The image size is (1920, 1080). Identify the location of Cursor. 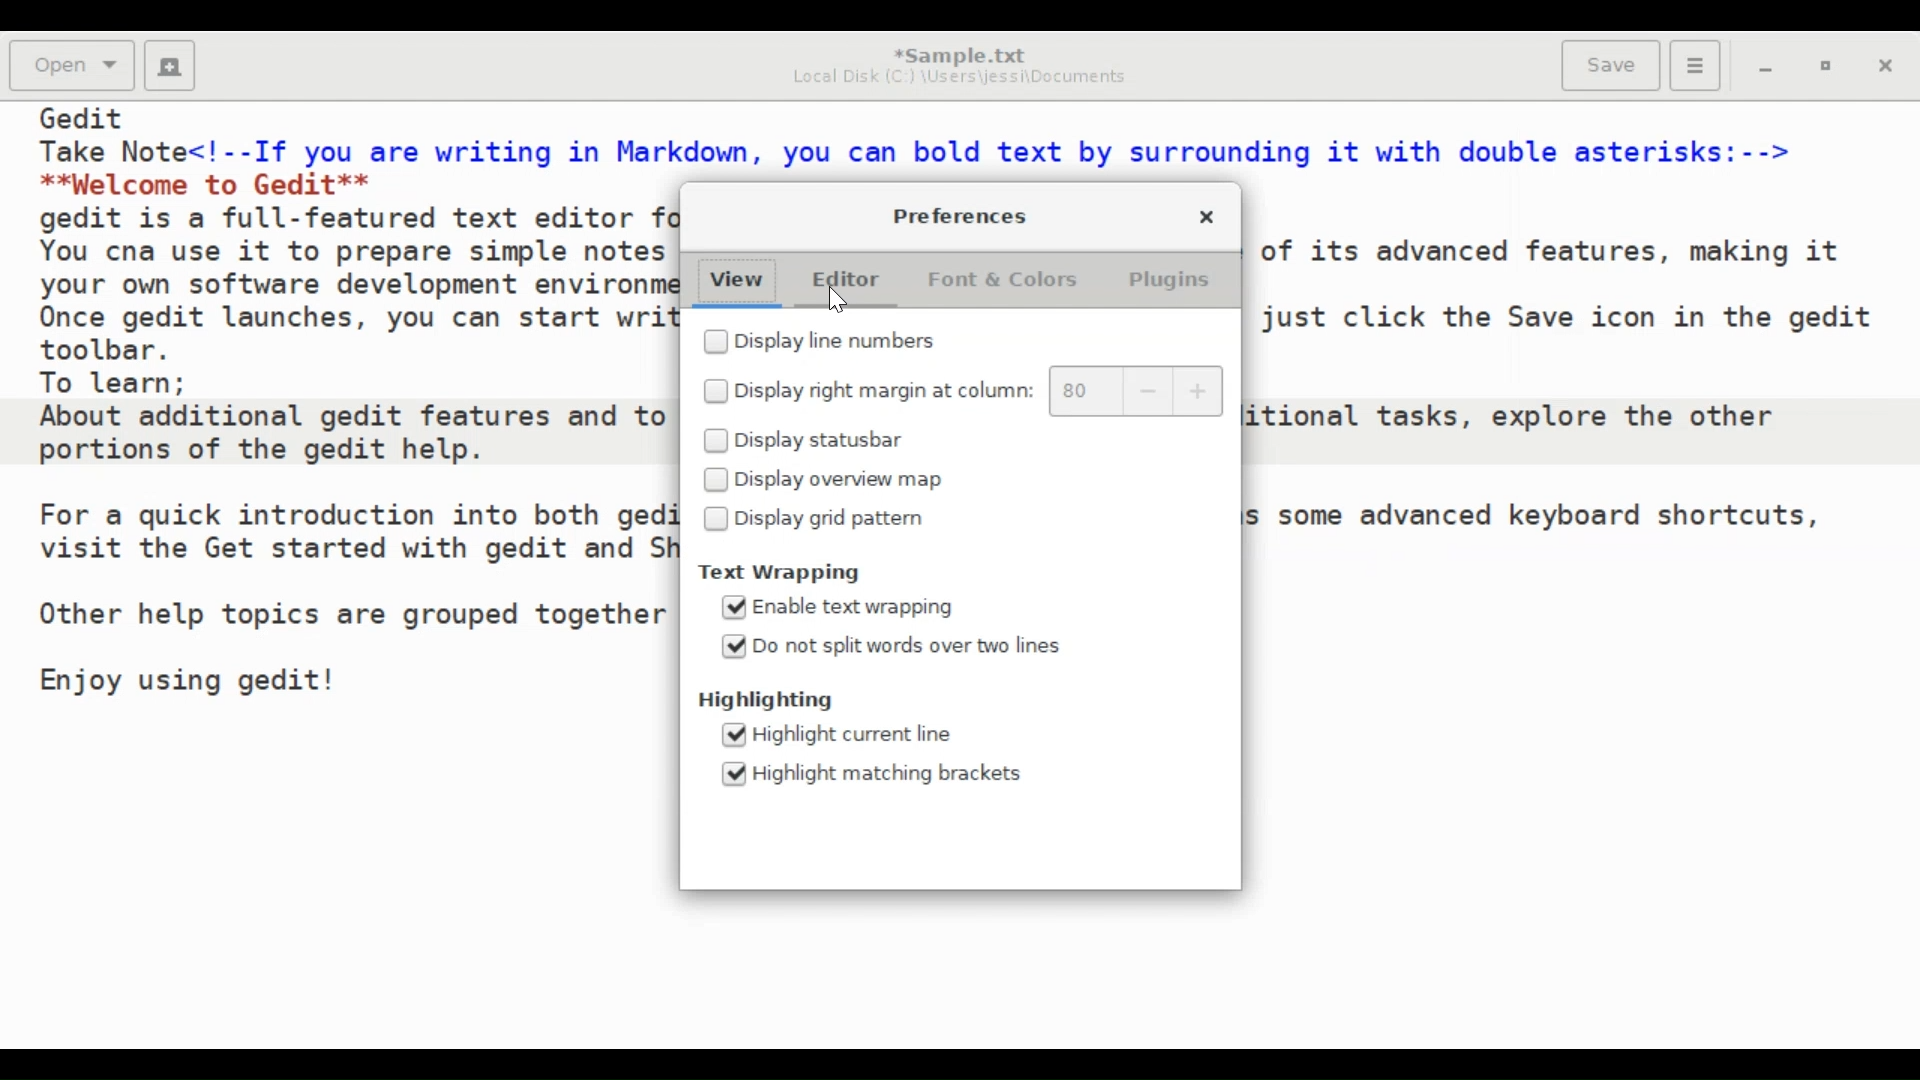
(837, 301).